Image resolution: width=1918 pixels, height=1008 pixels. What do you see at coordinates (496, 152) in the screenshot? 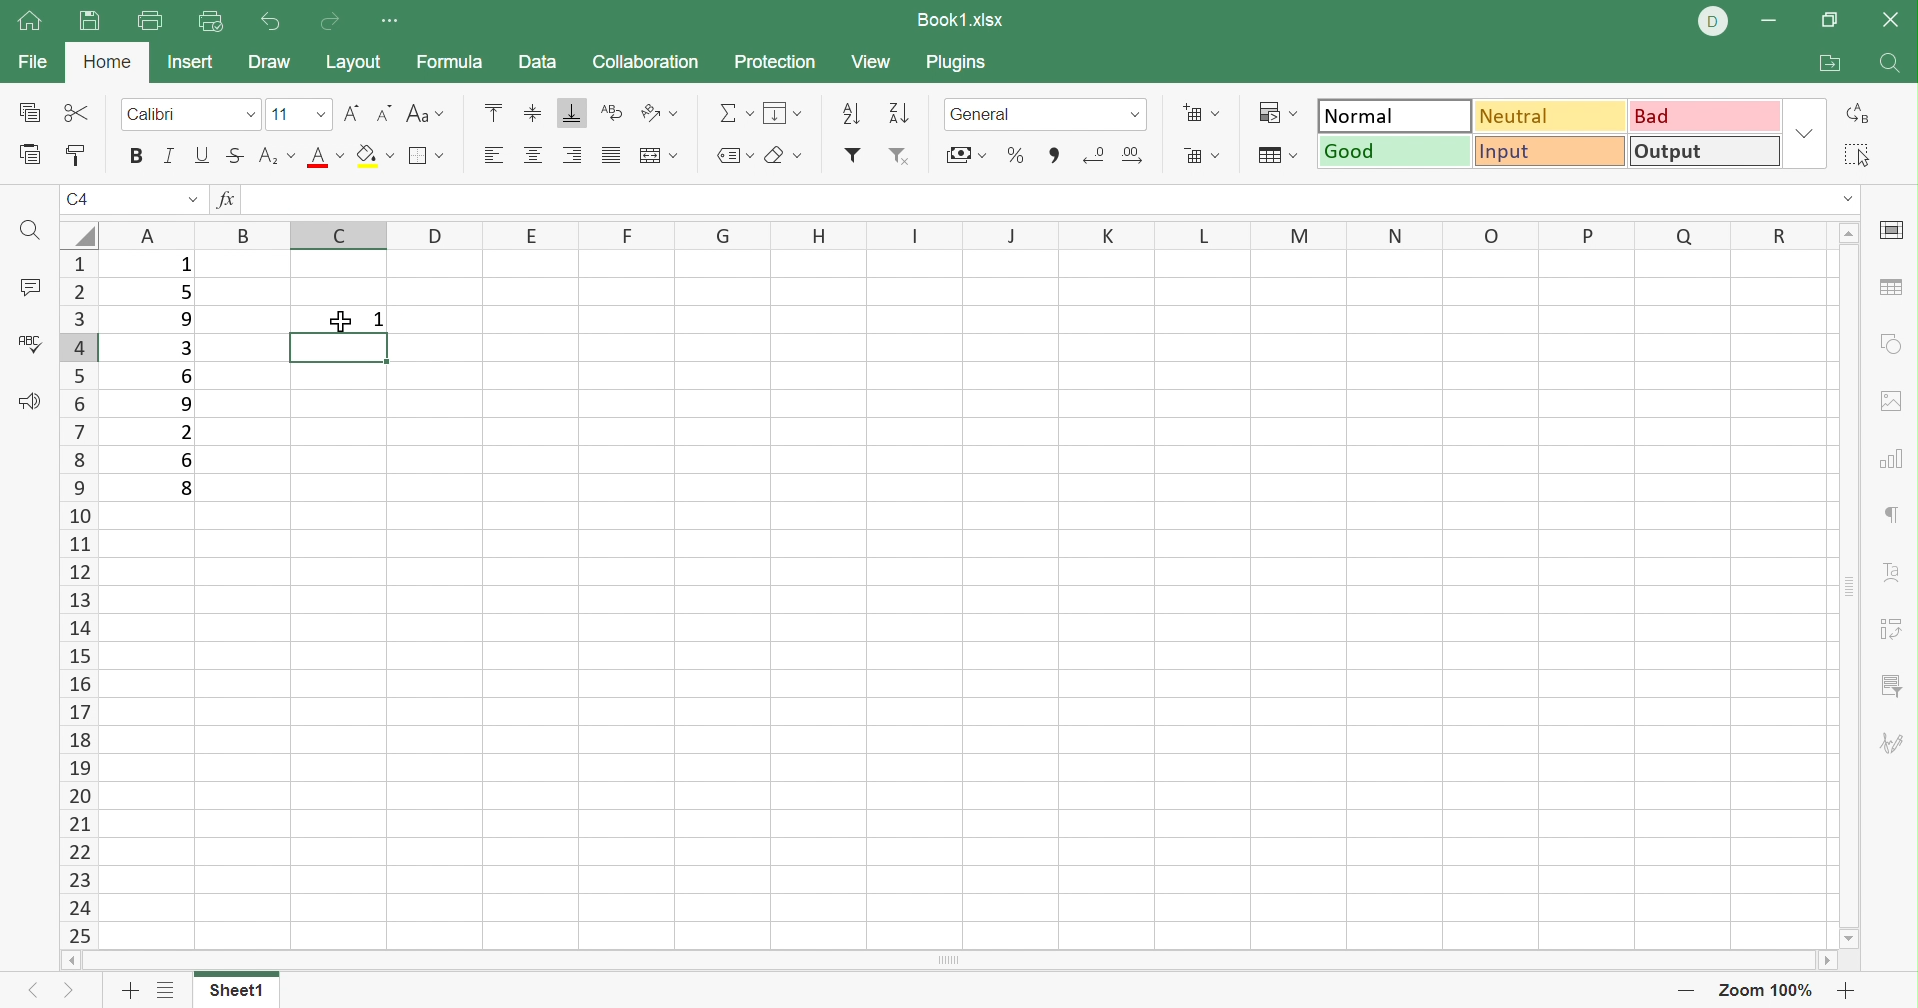
I see `Align left` at bounding box center [496, 152].